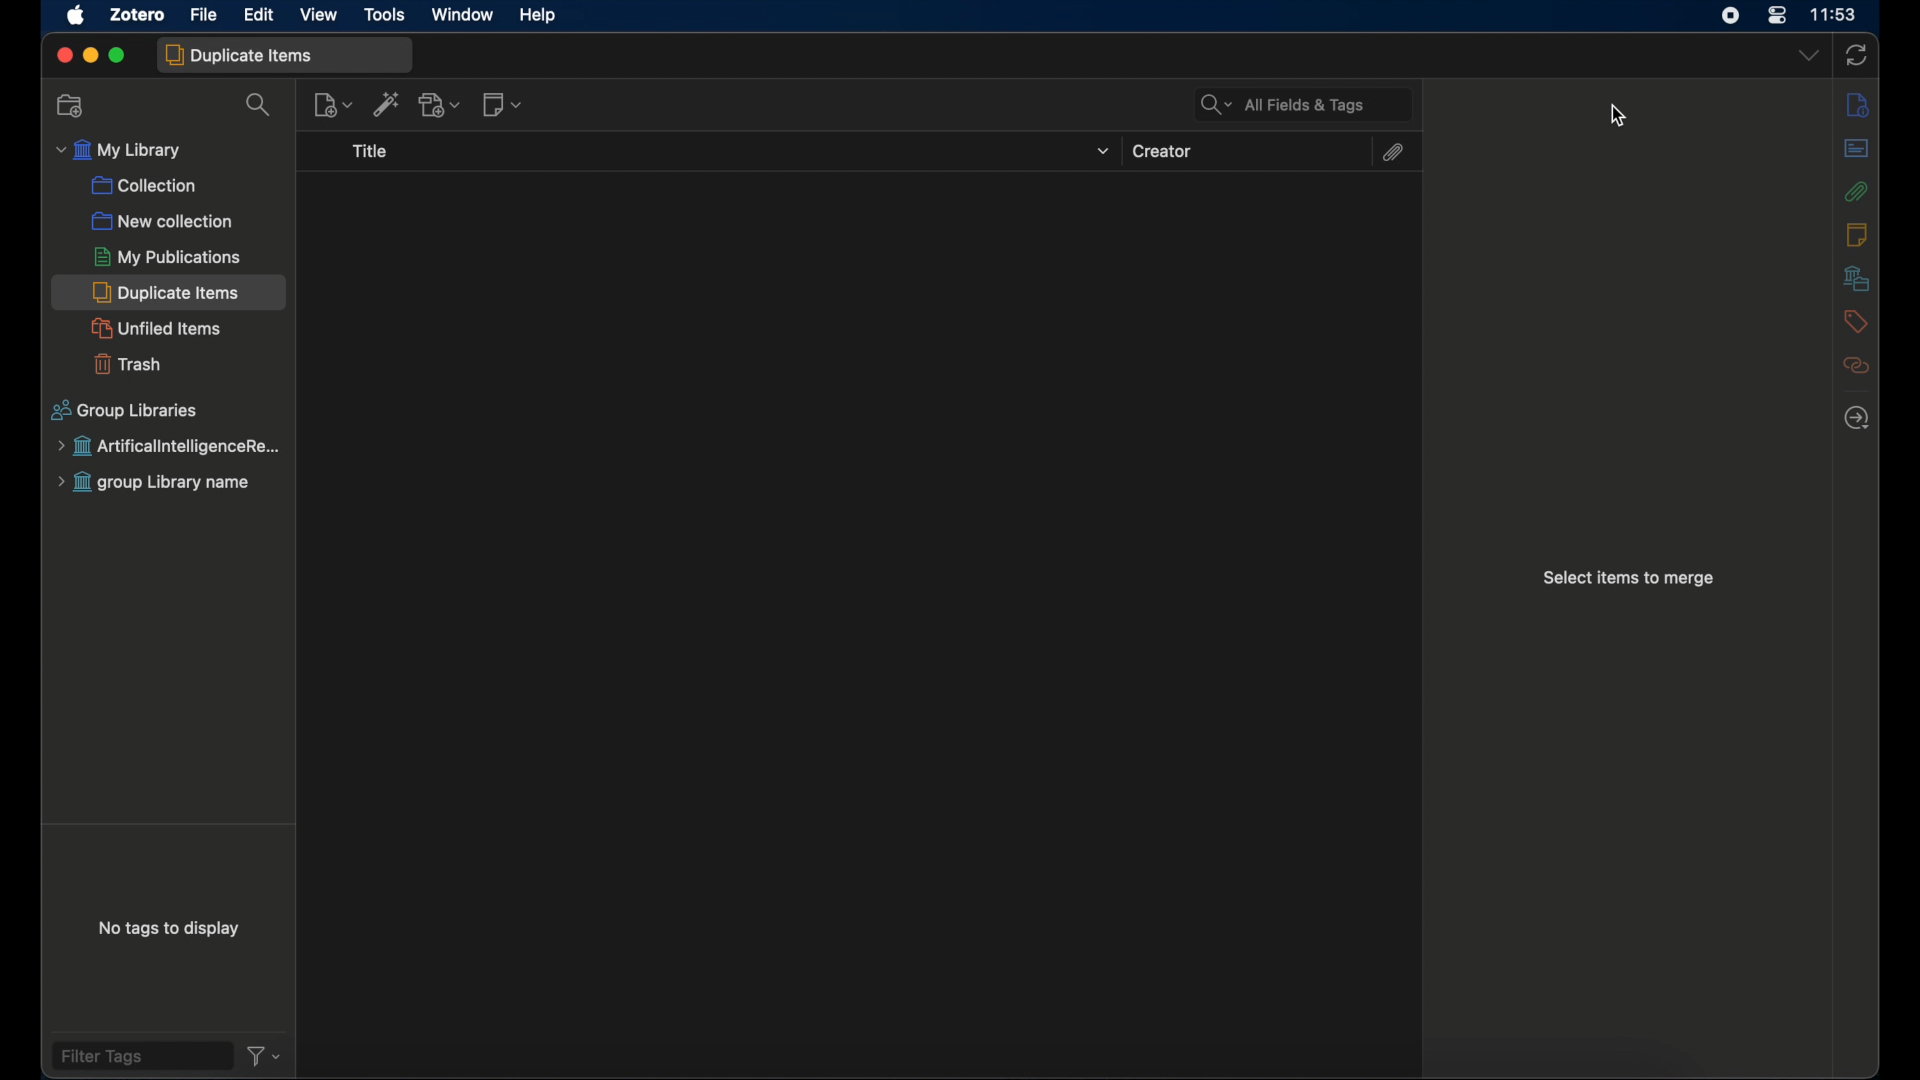  Describe the element at coordinates (441, 104) in the screenshot. I see `add attachment` at that location.